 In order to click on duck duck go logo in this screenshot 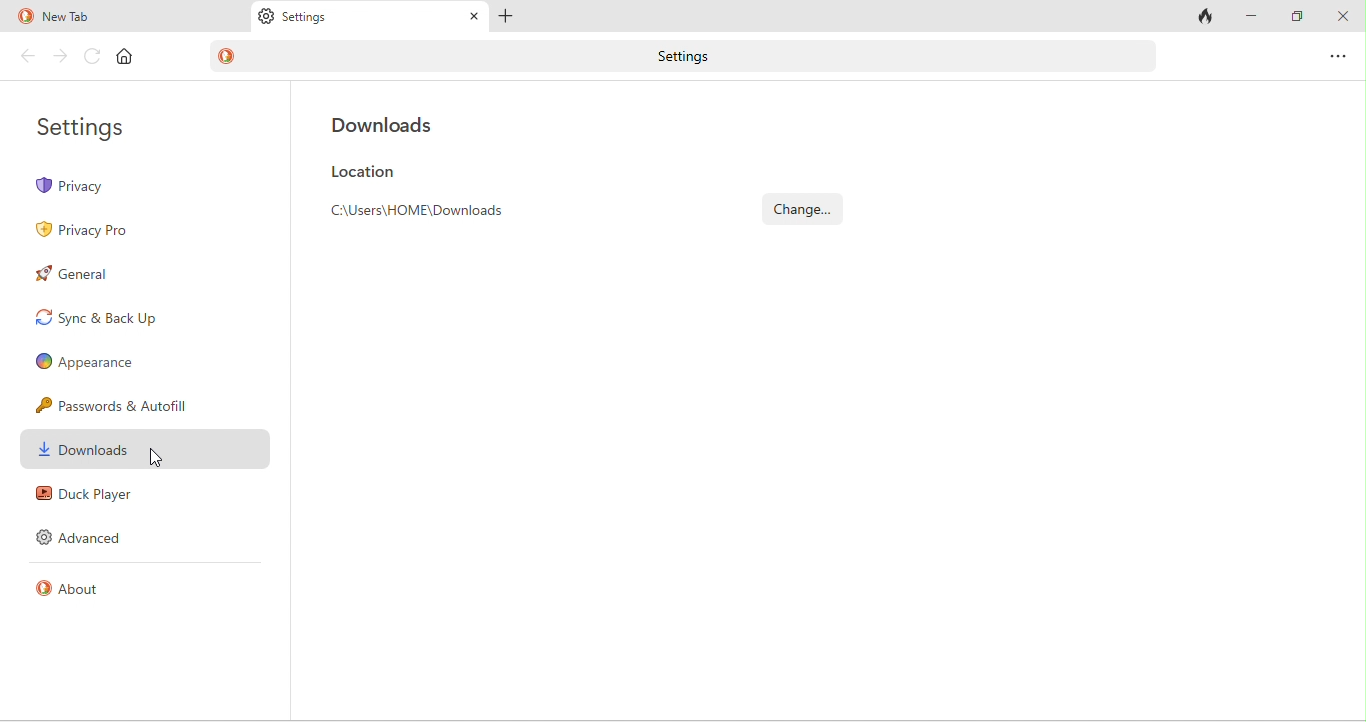, I will do `click(240, 60)`.